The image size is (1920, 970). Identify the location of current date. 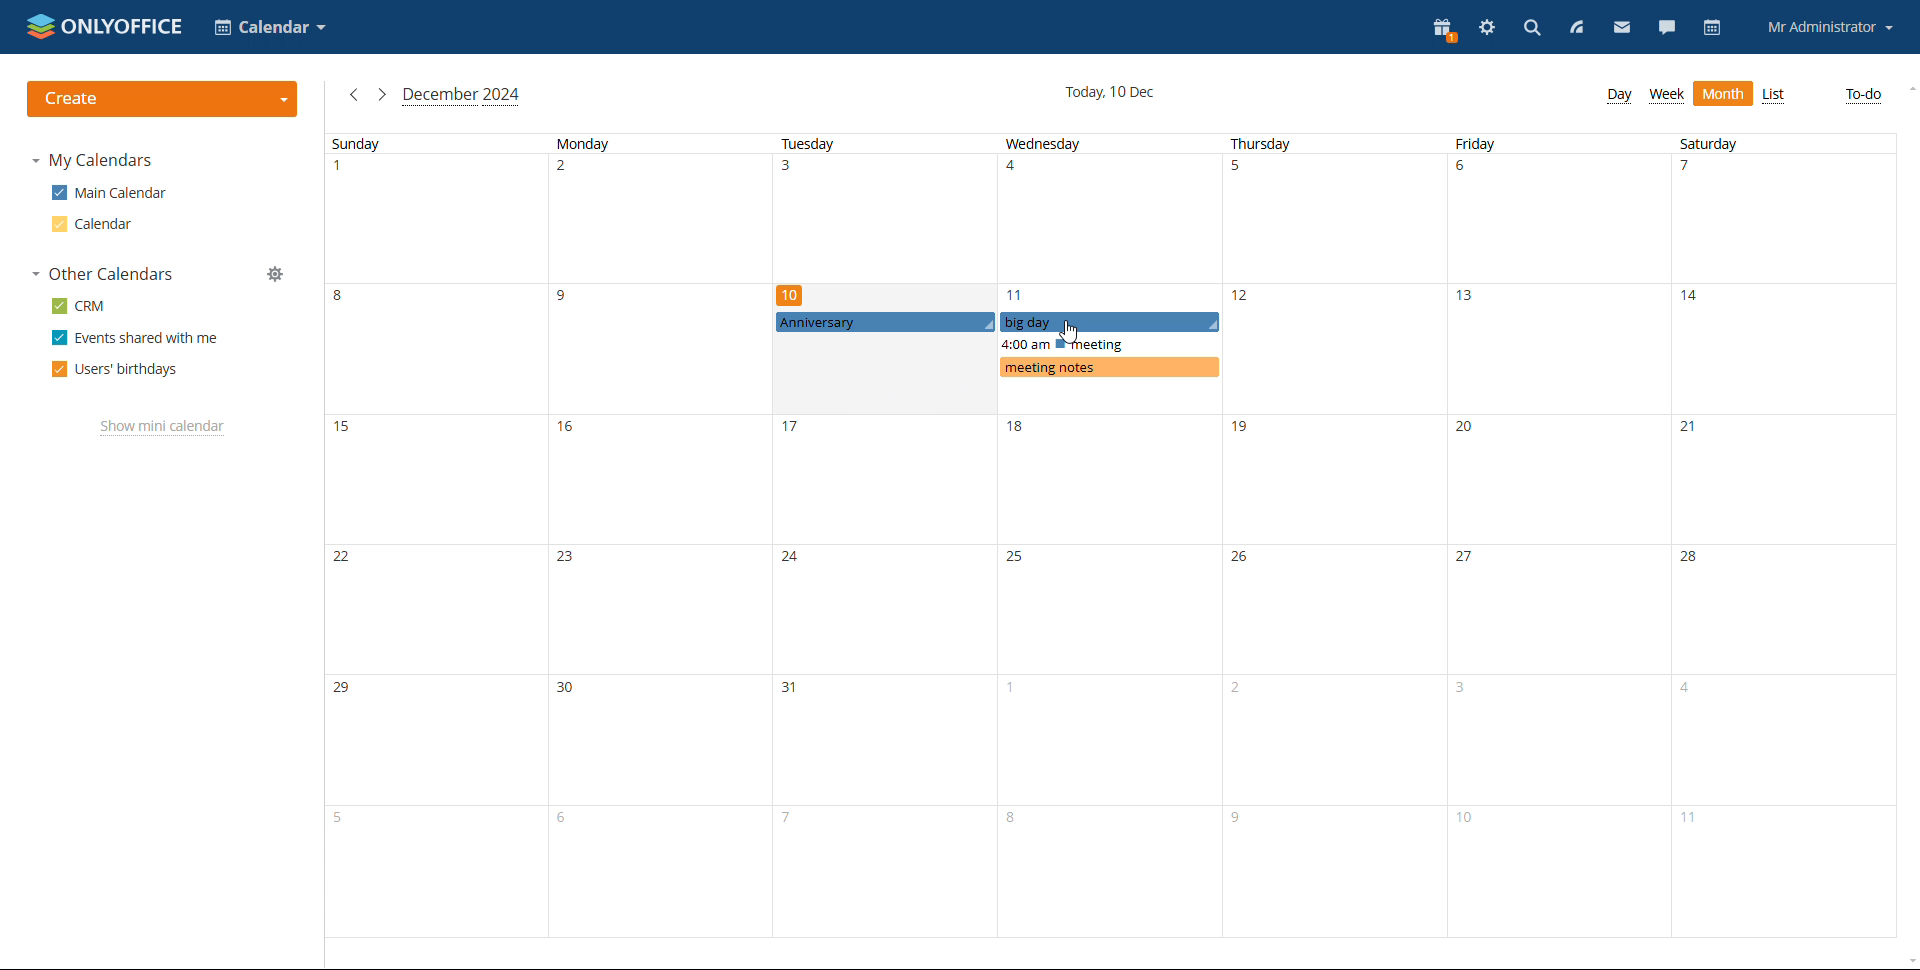
(1110, 92).